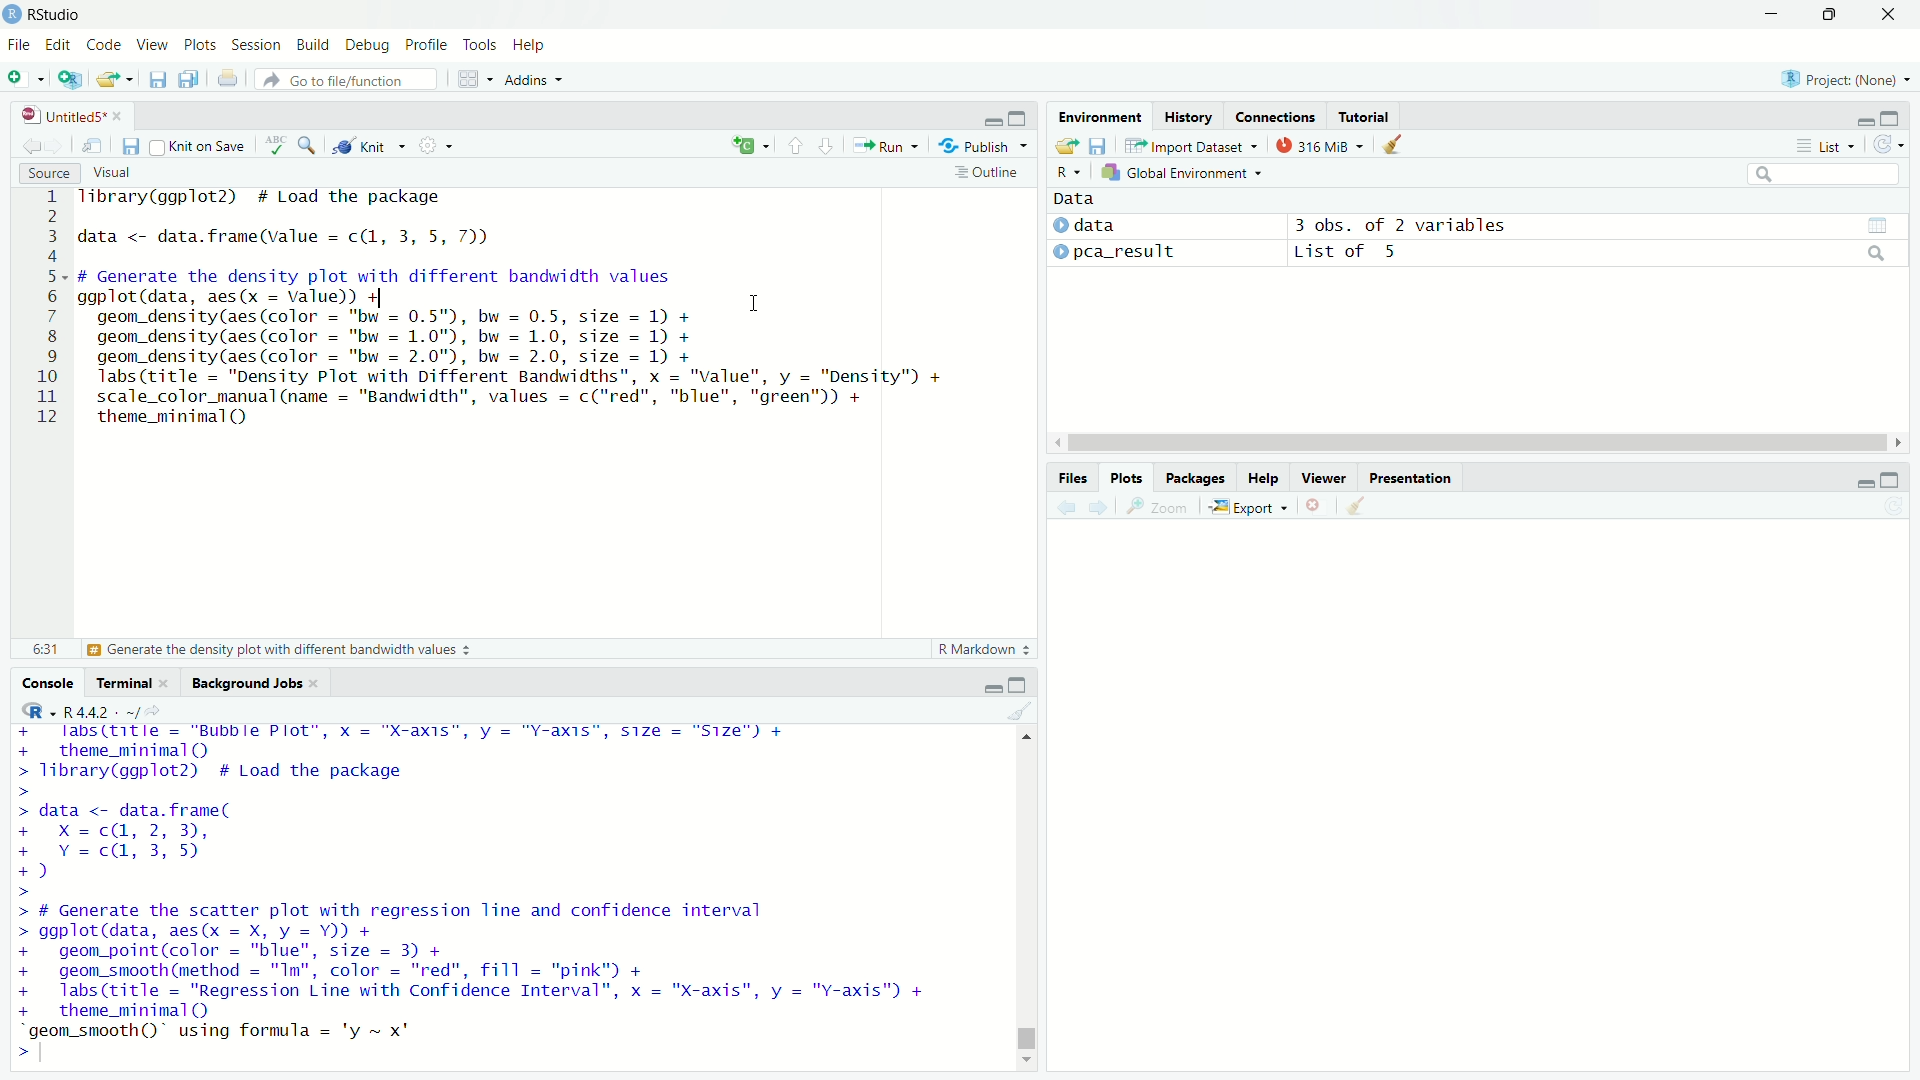 The width and height of the screenshot is (1920, 1080). Describe the element at coordinates (154, 709) in the screenshot. I see `View the current working current directory` at that location.